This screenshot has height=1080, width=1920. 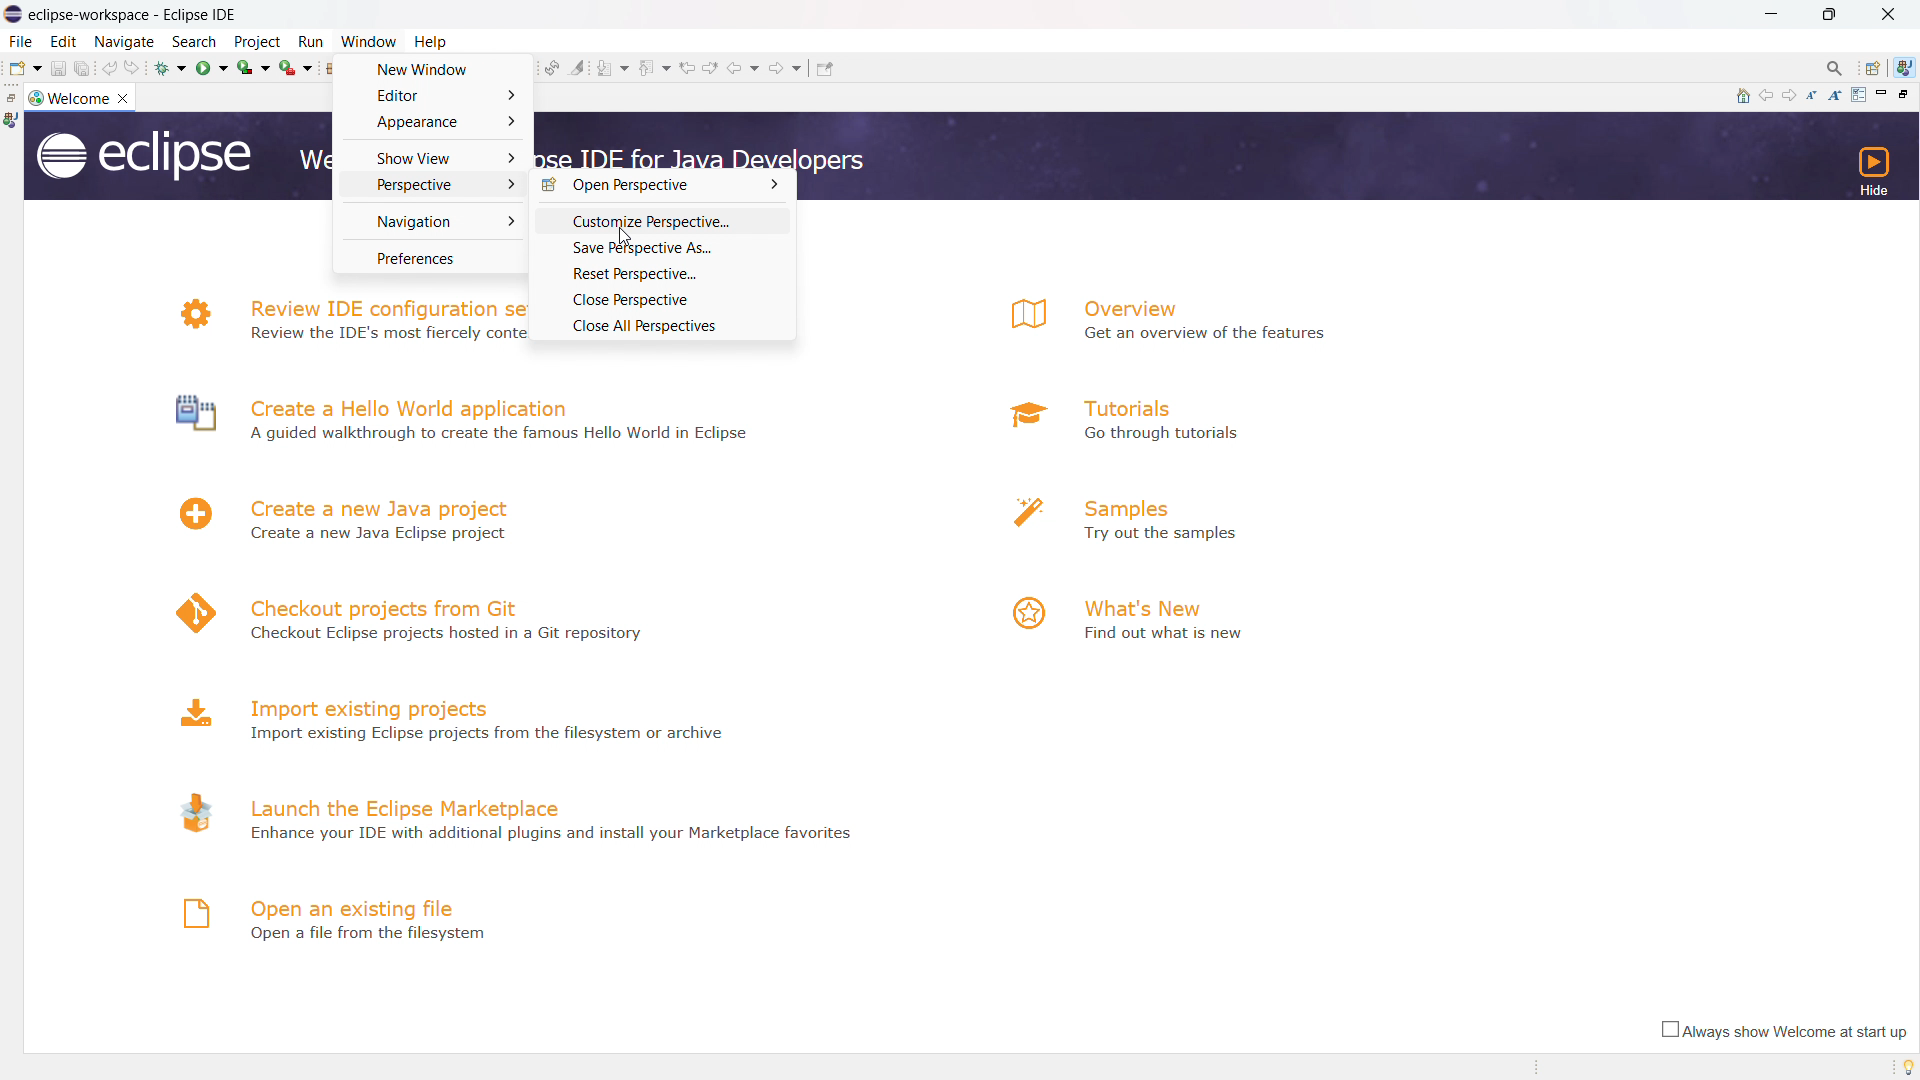 What do you see at coordinates (169, 68) in the screenshot?
I see `debug` at bounding box center [169, 68].